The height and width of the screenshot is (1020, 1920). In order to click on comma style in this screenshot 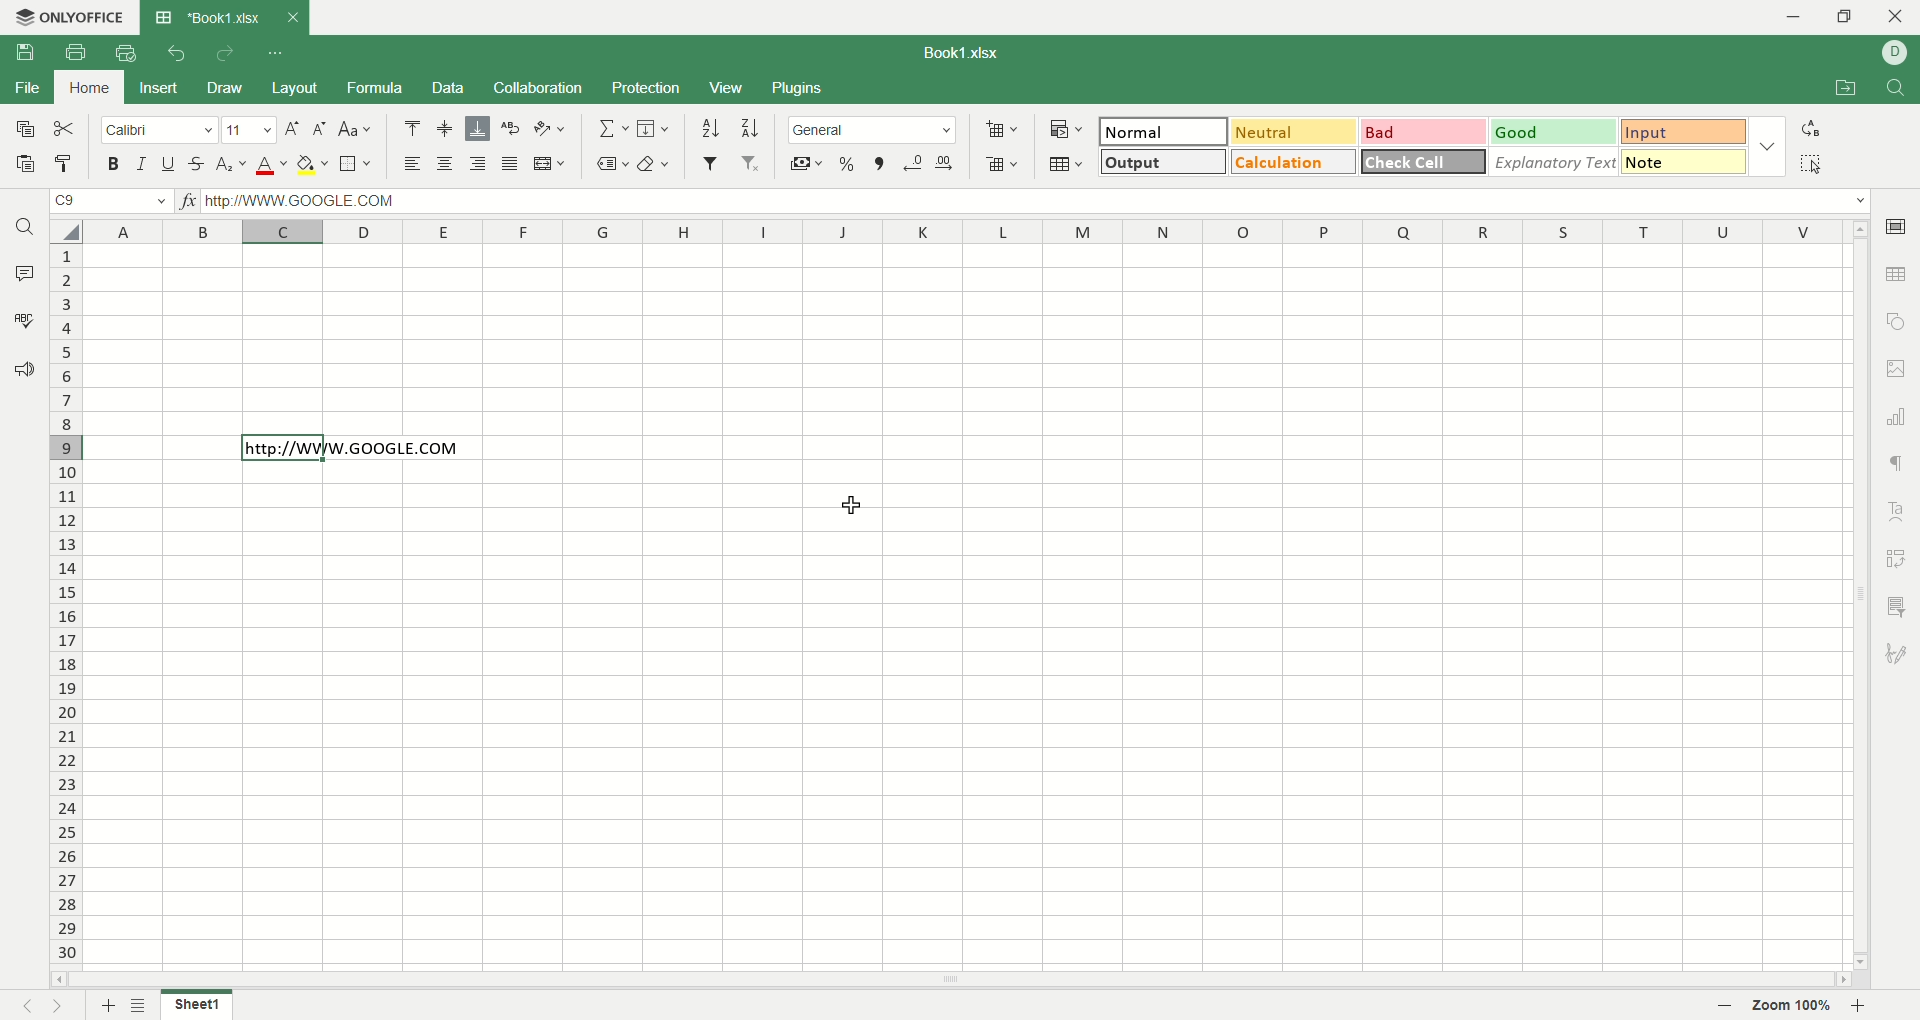, I will do `click(880, 163)`.